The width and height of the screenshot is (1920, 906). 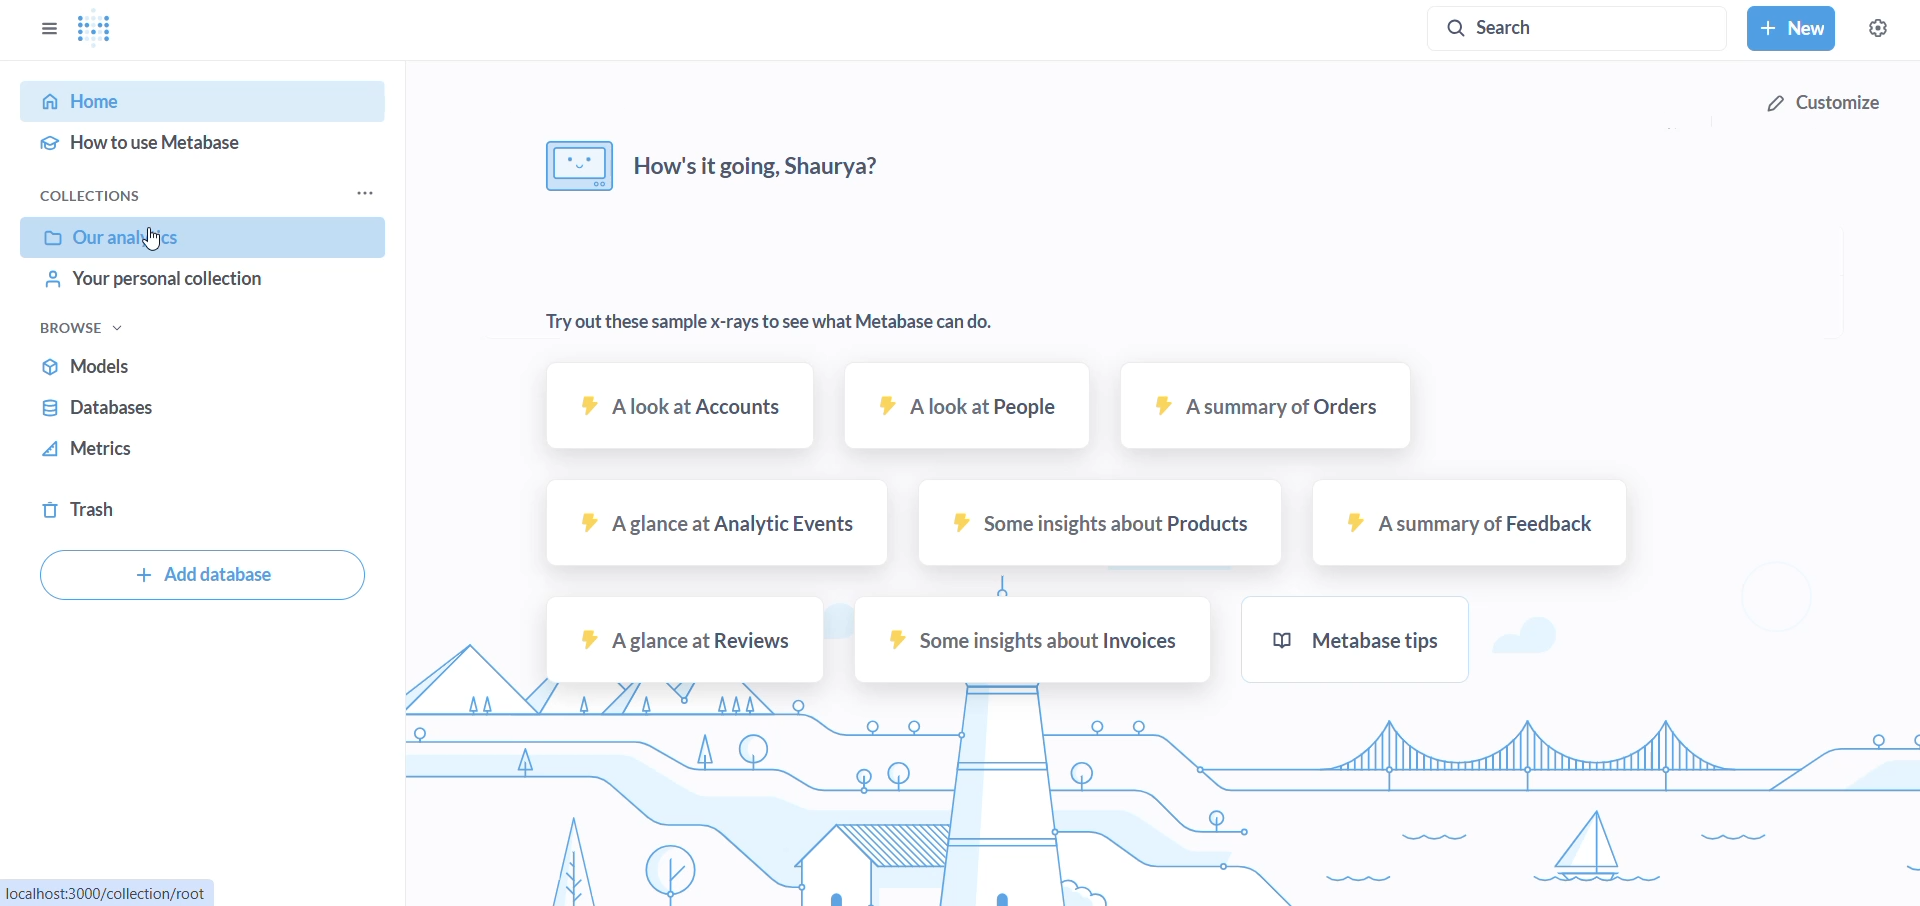 I want to click on new button, so click(x=1790, y=28).